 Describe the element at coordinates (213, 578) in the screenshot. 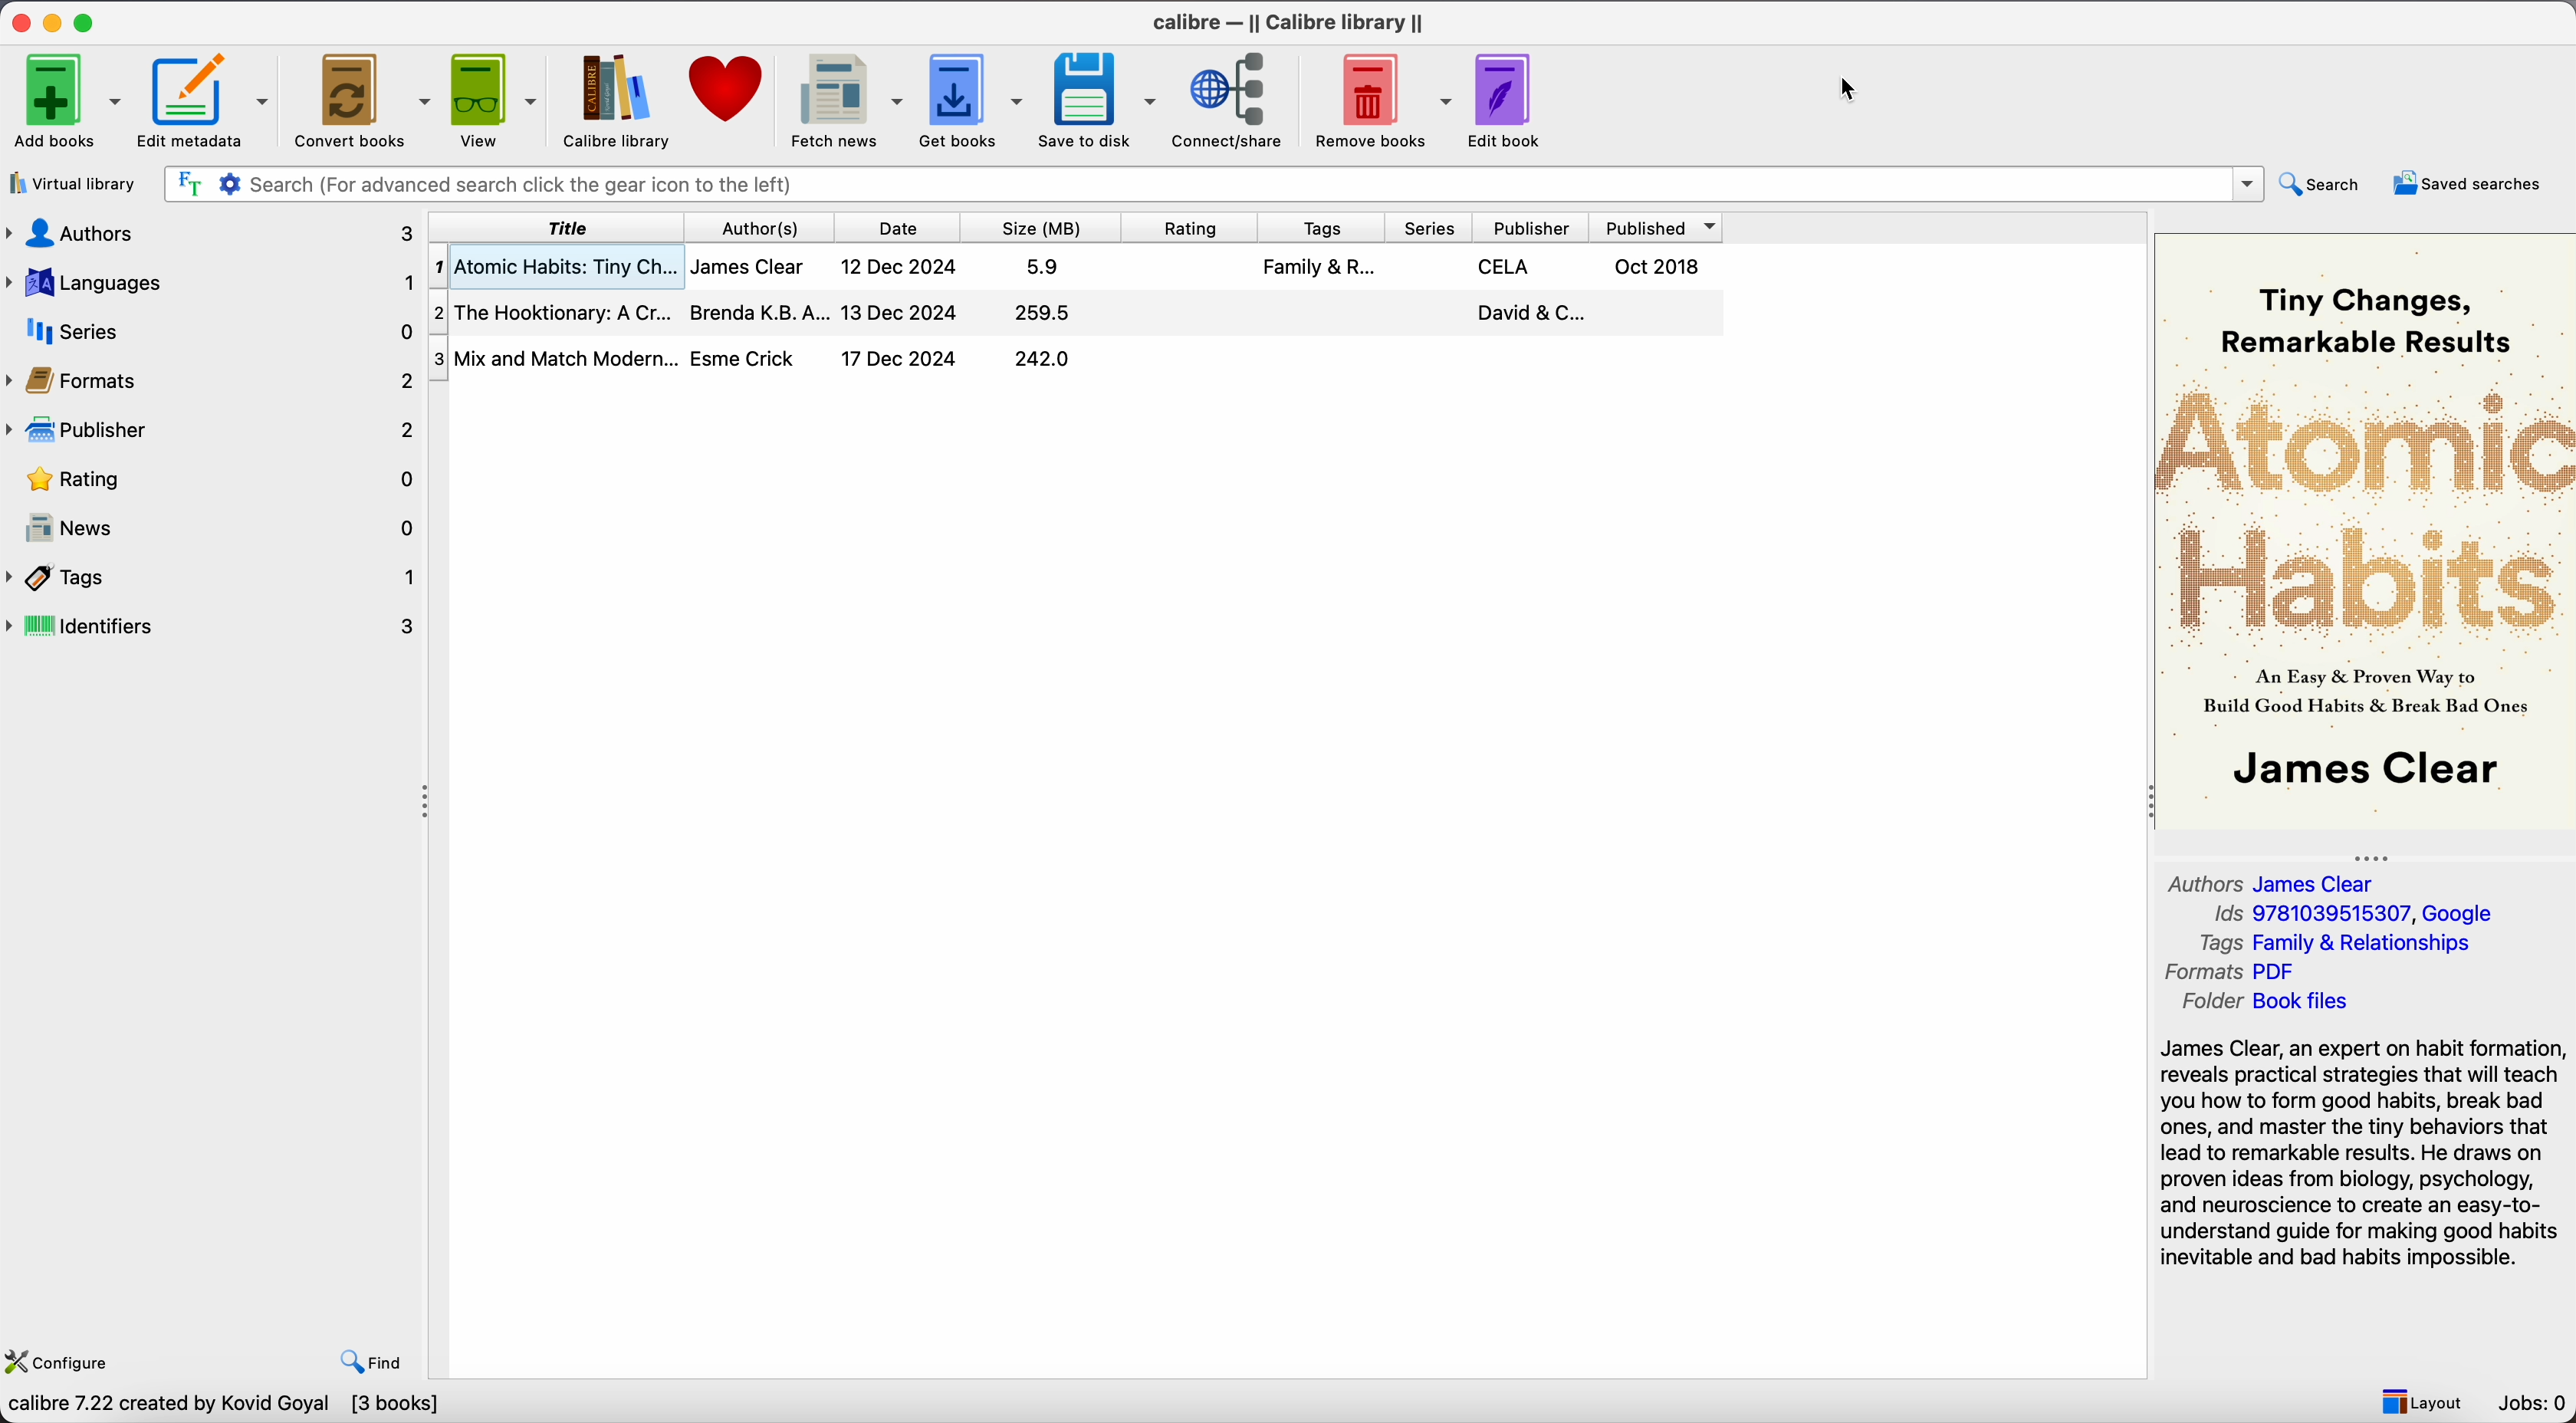

I see `tags` at that location.